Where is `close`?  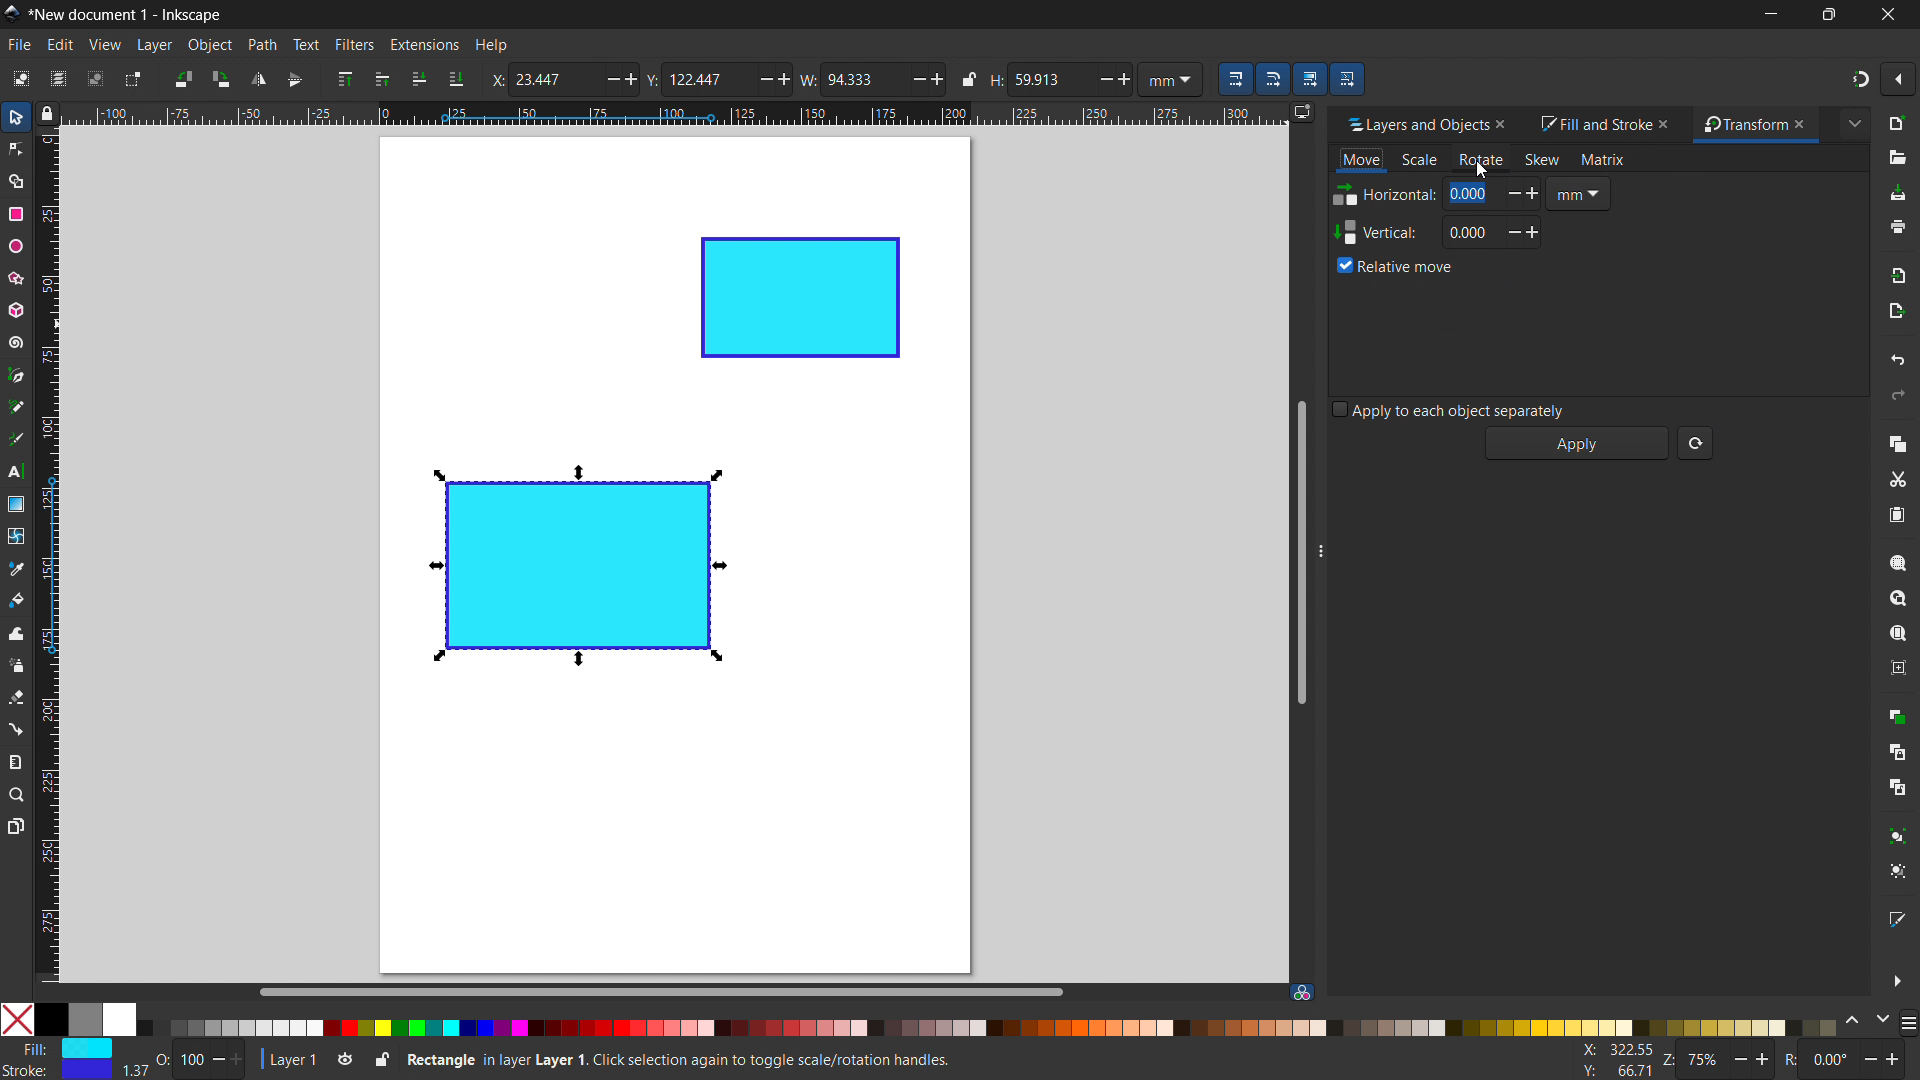
close is located at coordinates (1509, 124).